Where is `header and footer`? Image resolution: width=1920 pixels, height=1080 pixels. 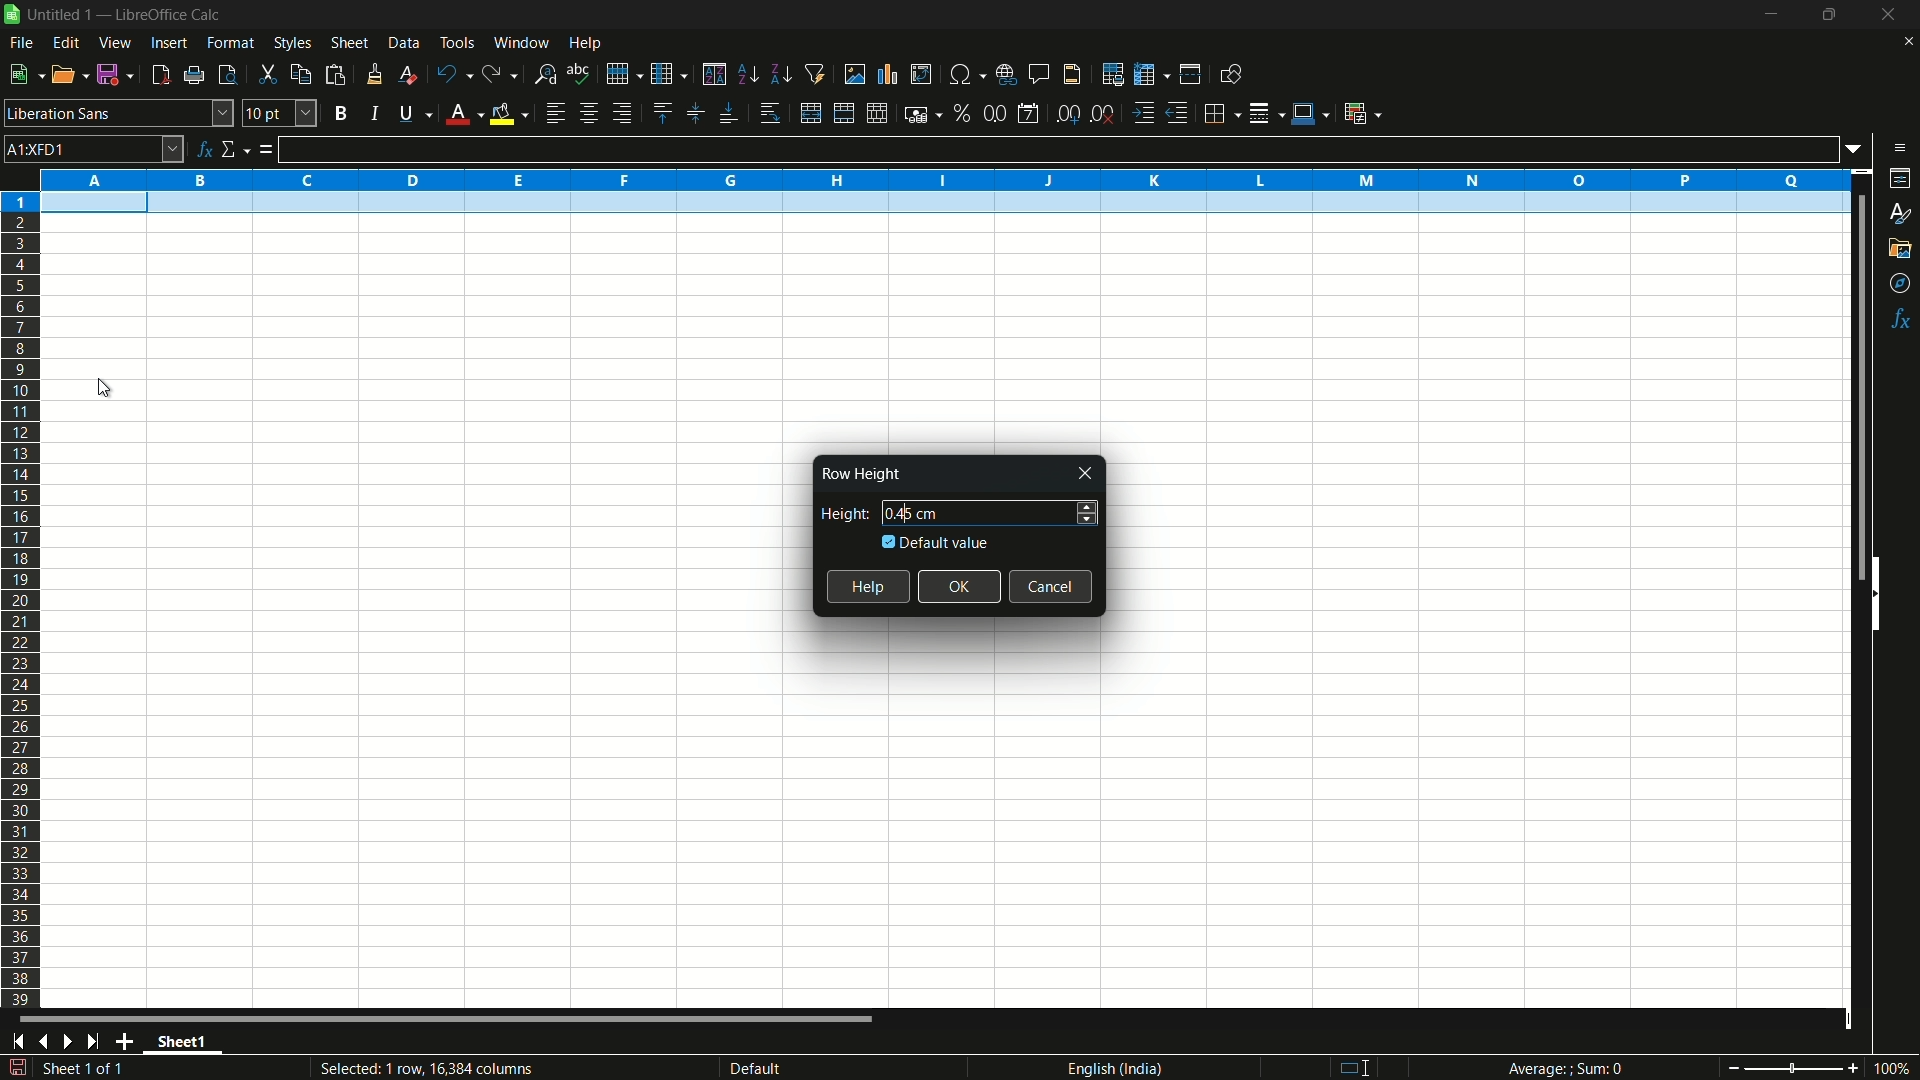 header and footer is located at coordinates (1073, 75).